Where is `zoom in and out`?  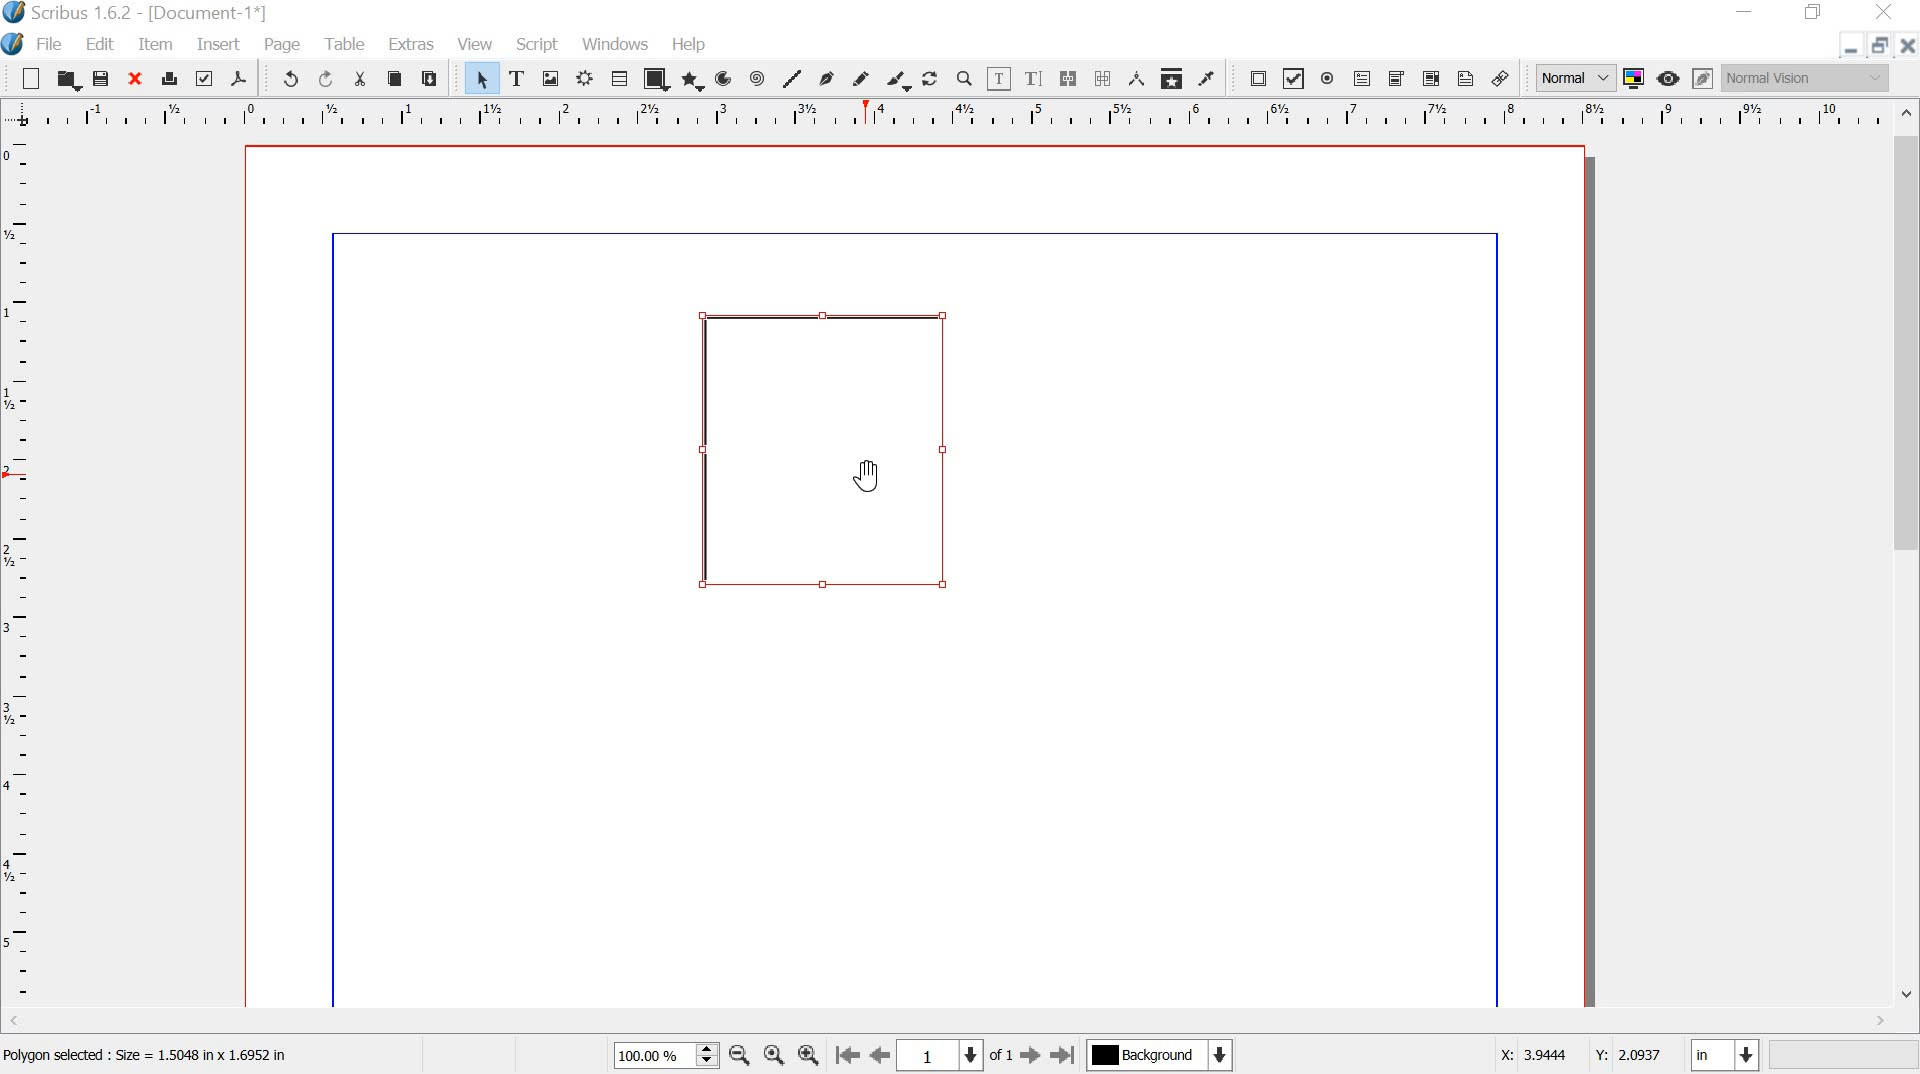
zoom in and out is located at coordinates (707, 1054).